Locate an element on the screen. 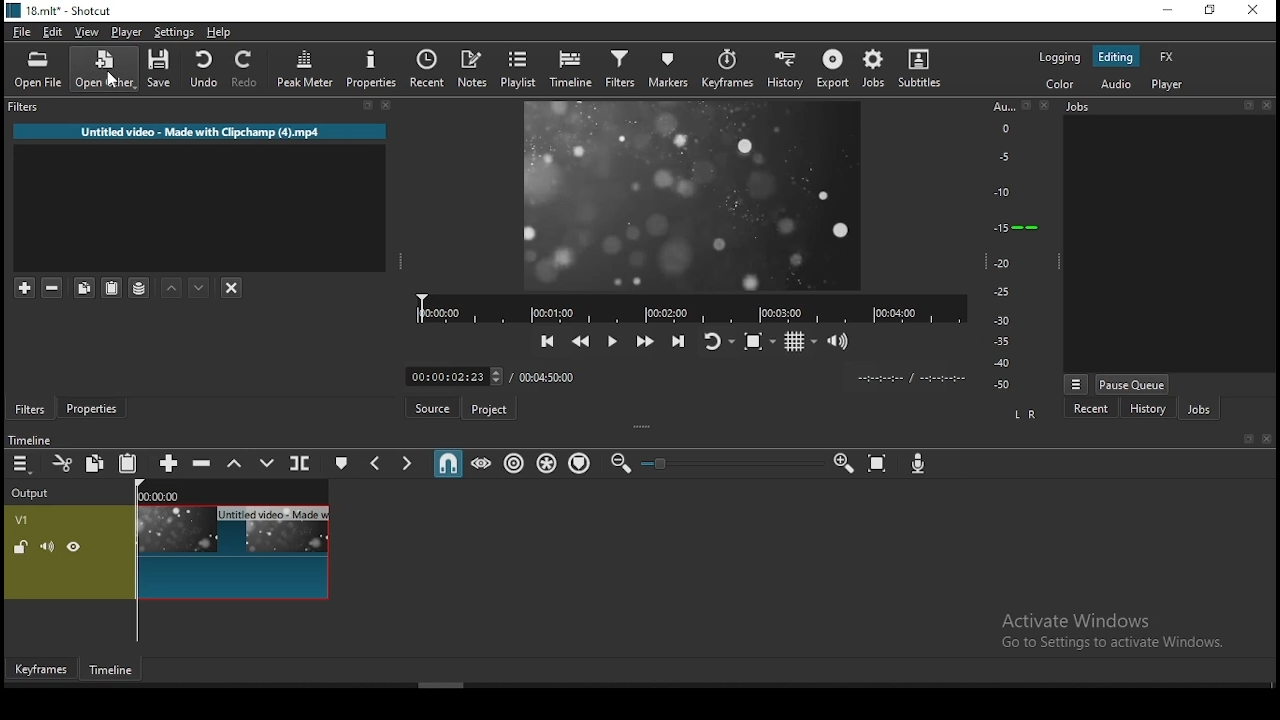 The width and height of the screenshot is (1280, 720). help is located at coordinates (222, 32).